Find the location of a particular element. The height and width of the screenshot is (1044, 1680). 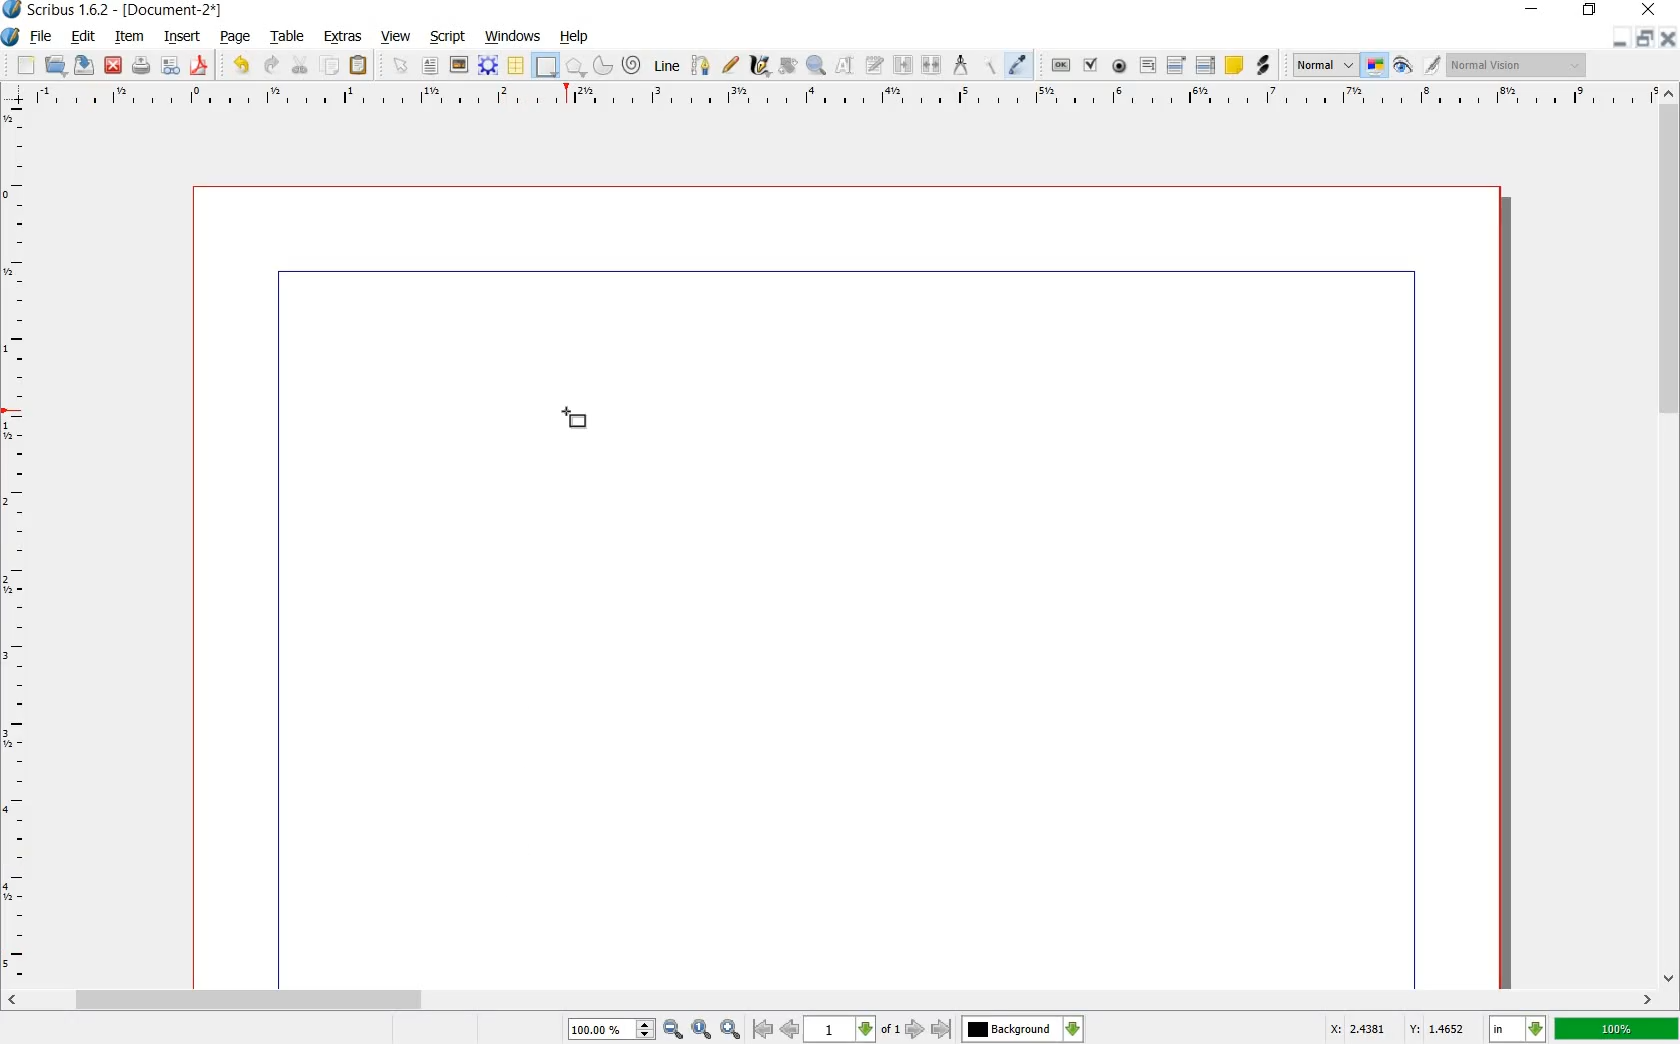

EDIT CONTENTS OF FRAME is located at coordinates (845, 66).